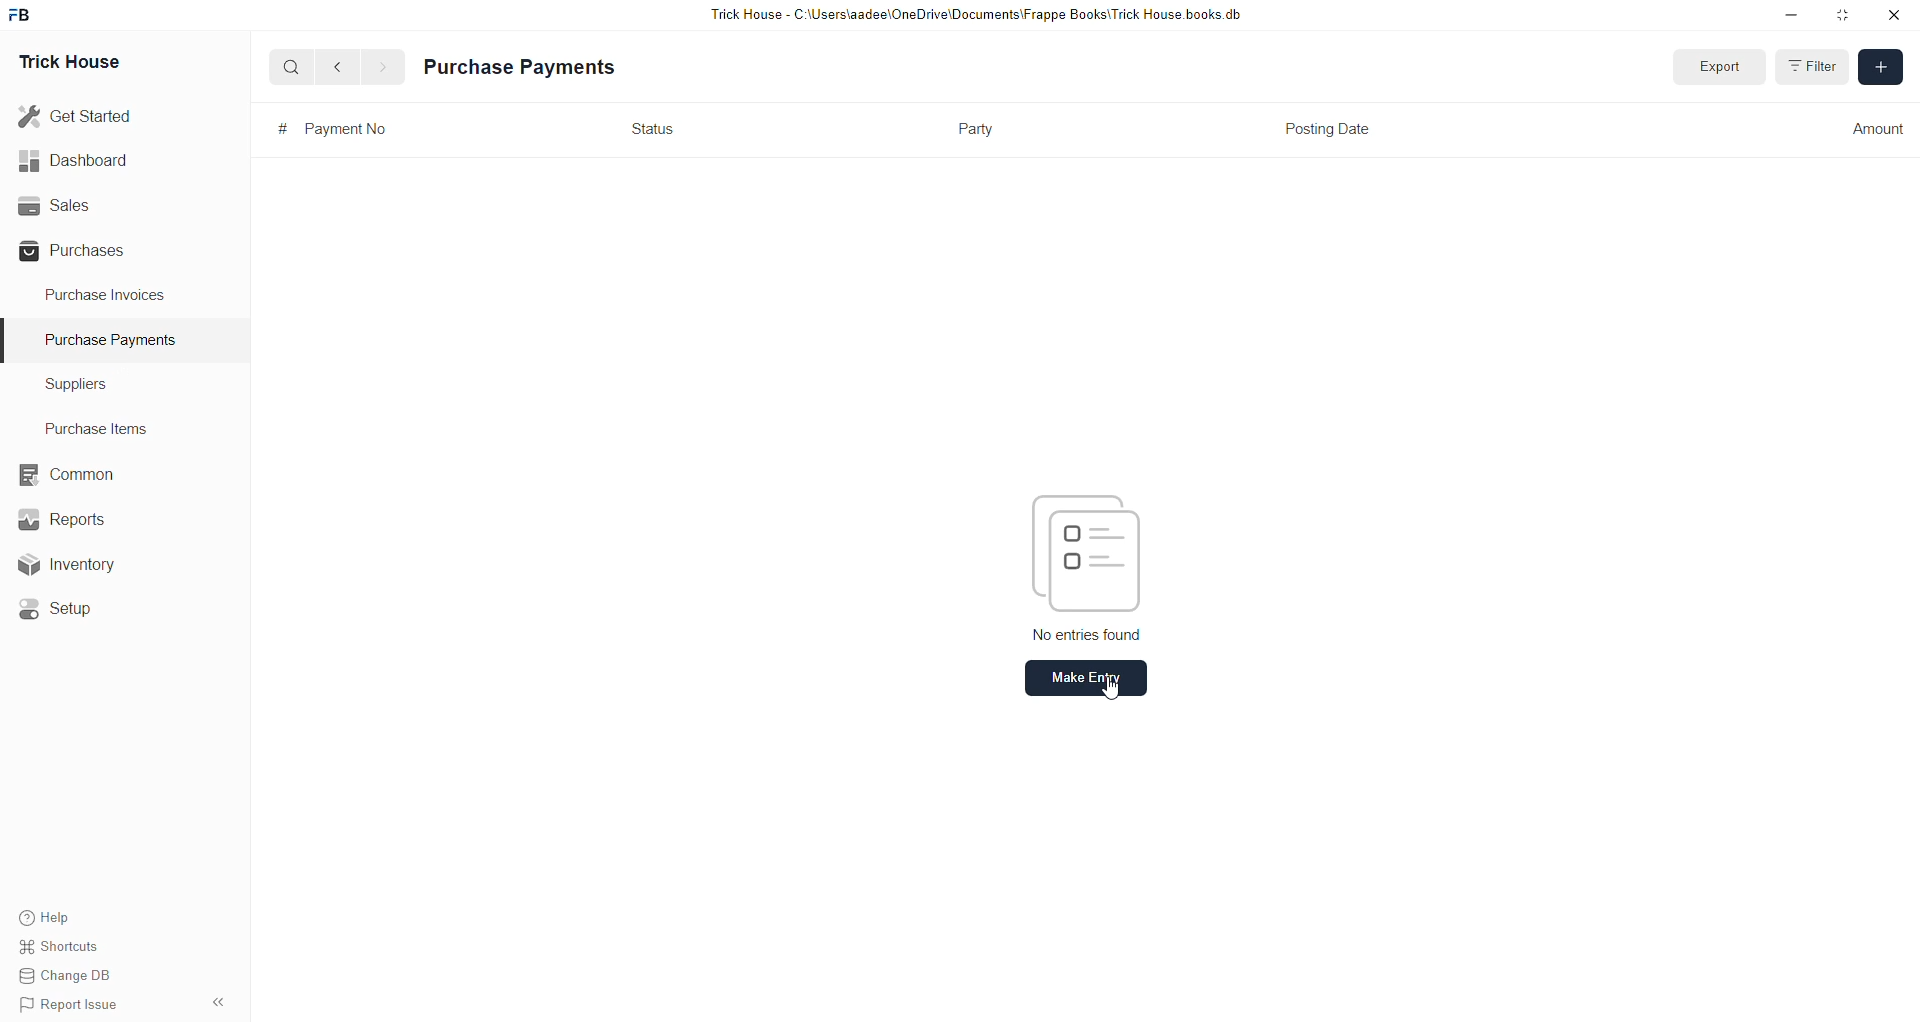  I want to click on Party, so click(961, 130).